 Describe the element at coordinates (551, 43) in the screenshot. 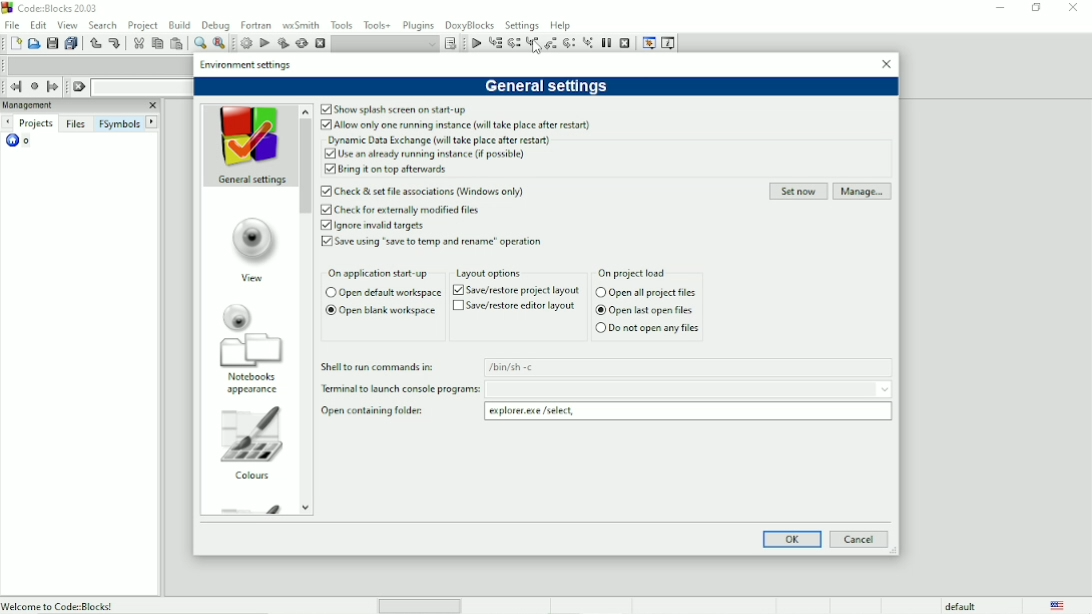

I see `Step out` at that location.